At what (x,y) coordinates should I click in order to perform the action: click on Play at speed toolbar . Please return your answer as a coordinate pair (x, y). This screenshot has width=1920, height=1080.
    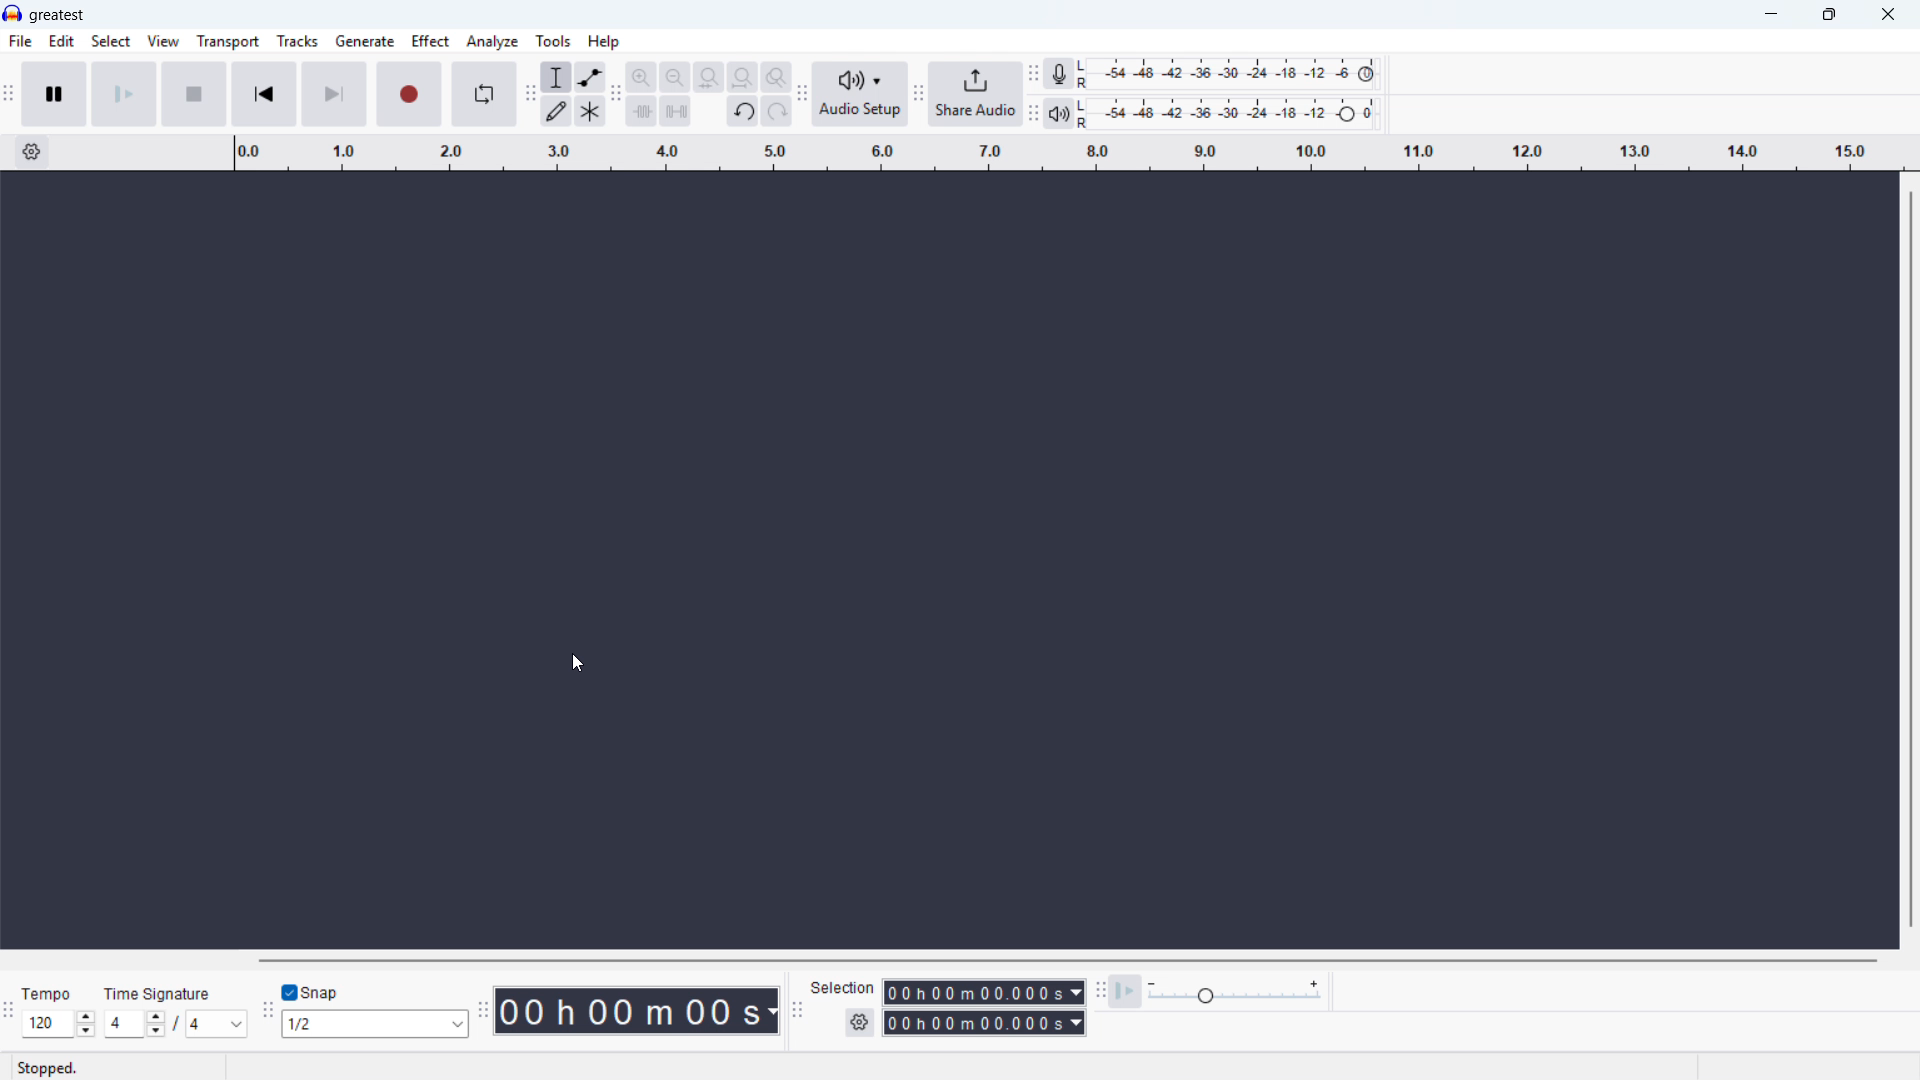
    Looking at the image, I should click on (1100, 994).